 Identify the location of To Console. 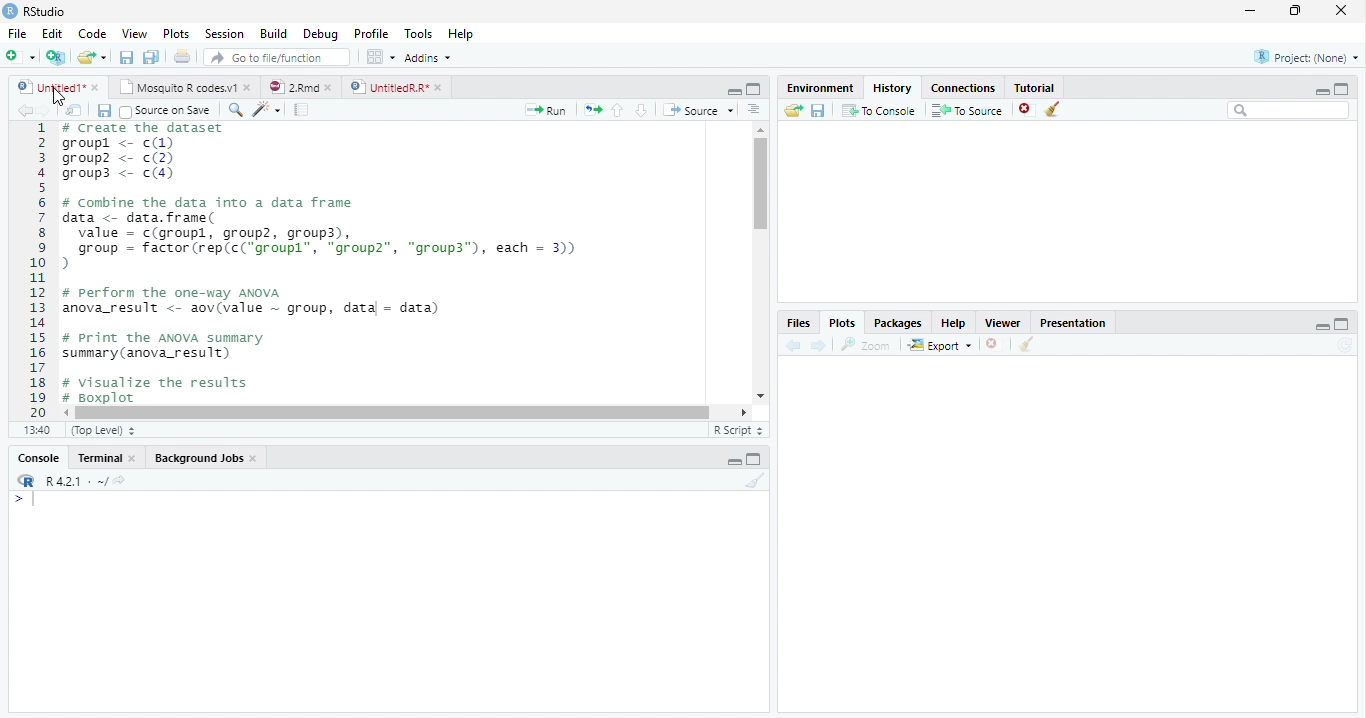
(879, 110).